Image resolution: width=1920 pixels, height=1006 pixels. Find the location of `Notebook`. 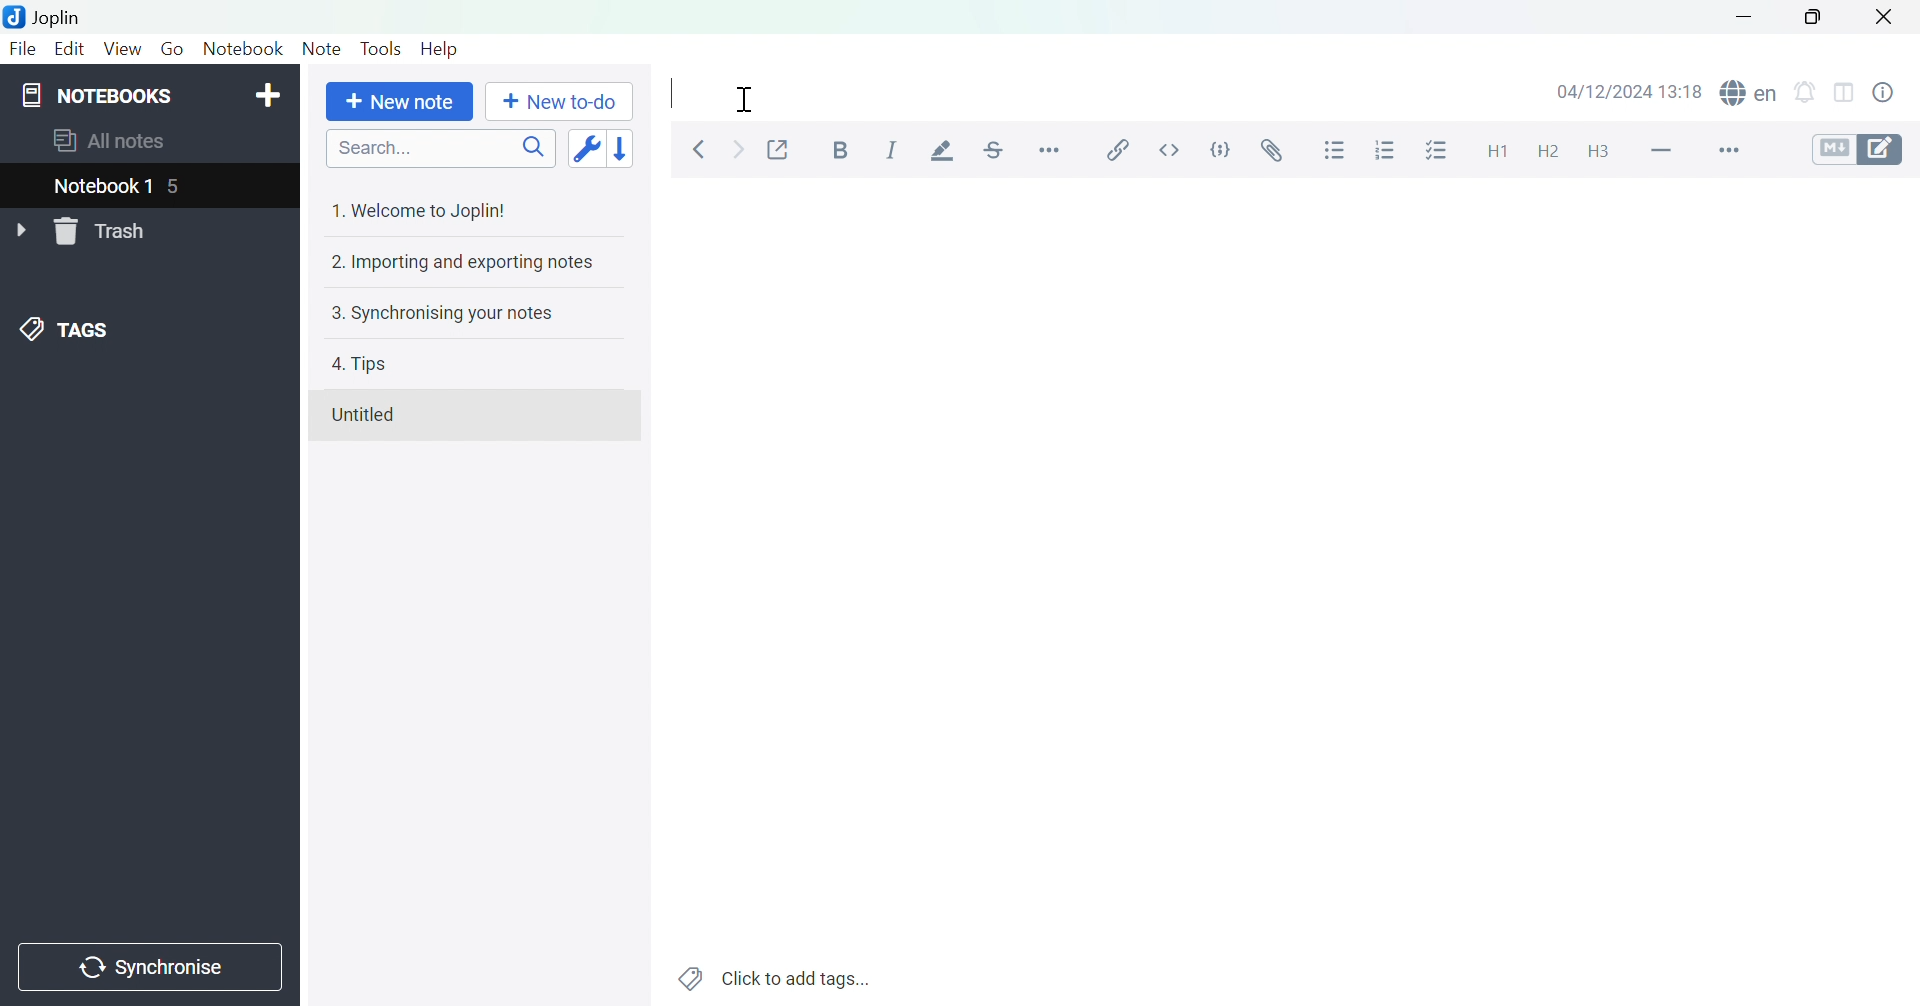

Notebook is located at coordinates (245, 52).